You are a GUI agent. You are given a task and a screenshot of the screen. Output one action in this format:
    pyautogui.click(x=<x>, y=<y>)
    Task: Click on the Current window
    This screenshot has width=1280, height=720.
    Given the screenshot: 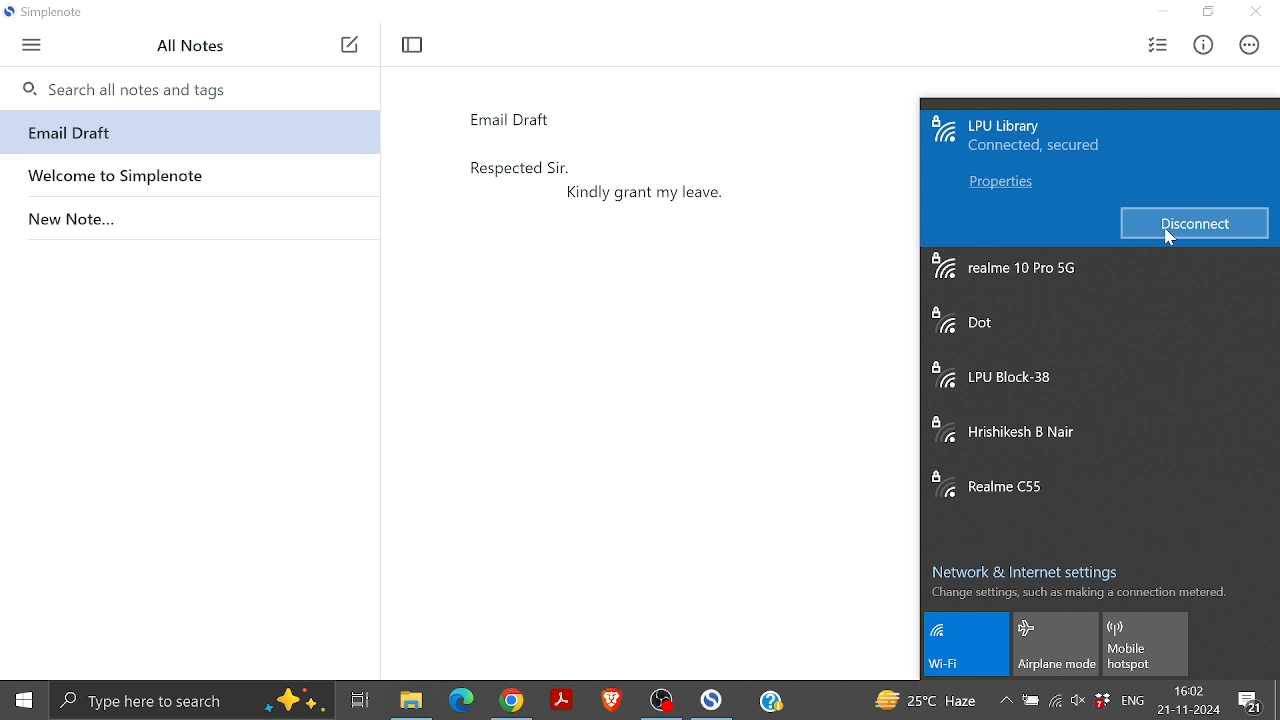 What is the action you would take?
    pyautogui.click(x=49, y=14)
    